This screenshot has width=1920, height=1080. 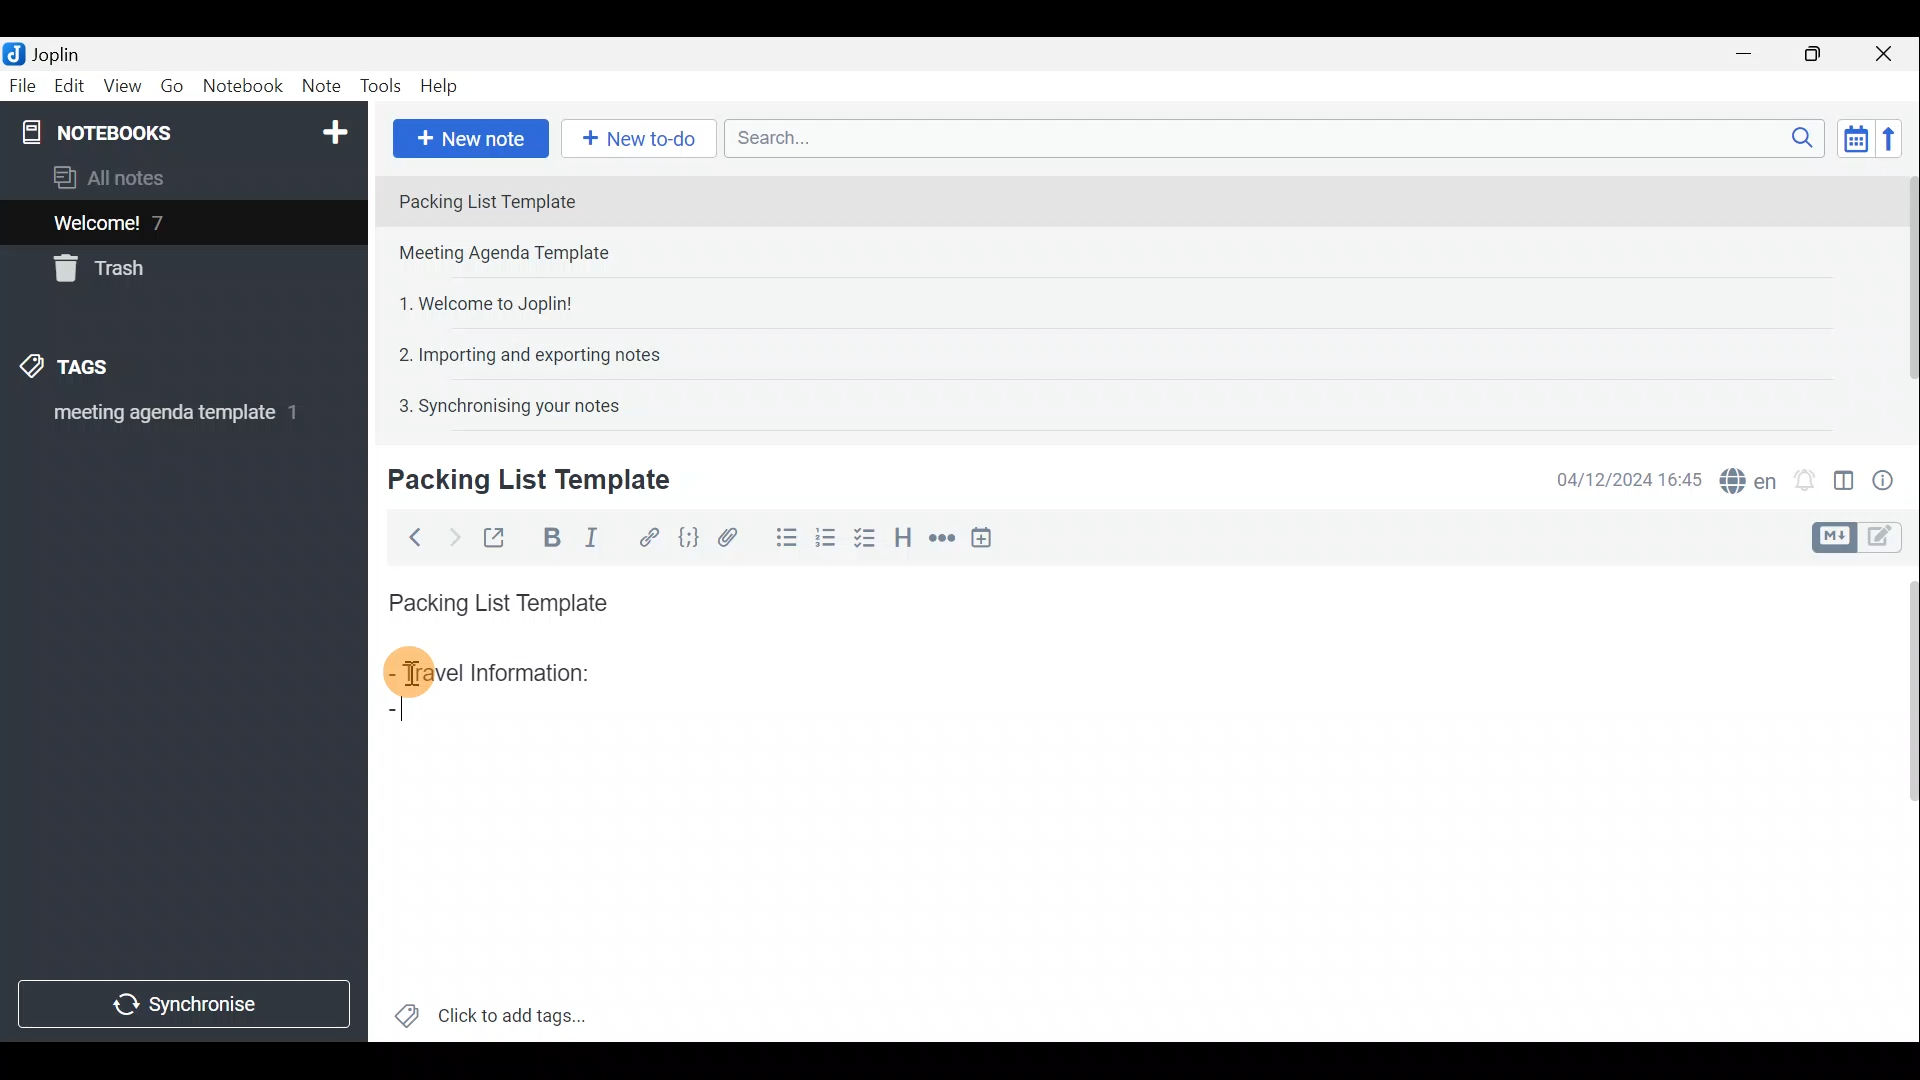 I want to click on Edit, so click(x=65, y=87).